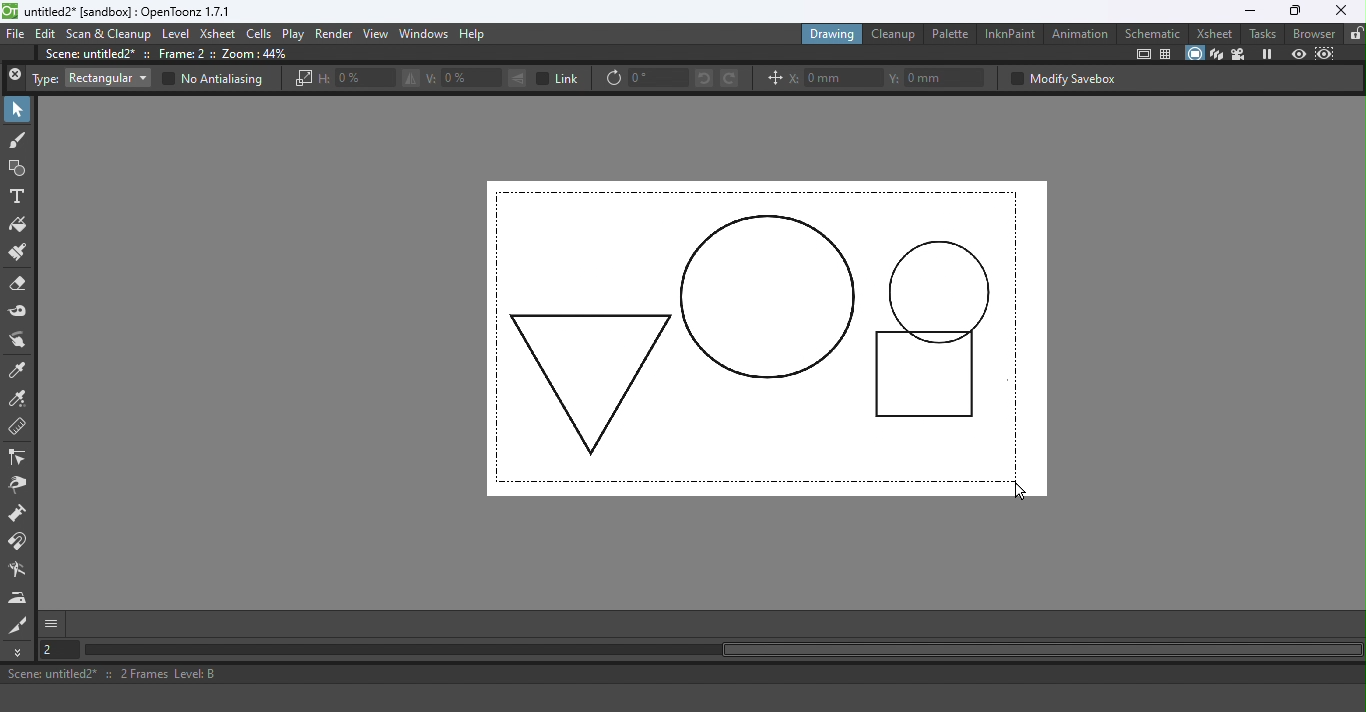  I want to click on Brush tool, so click(18, 141).